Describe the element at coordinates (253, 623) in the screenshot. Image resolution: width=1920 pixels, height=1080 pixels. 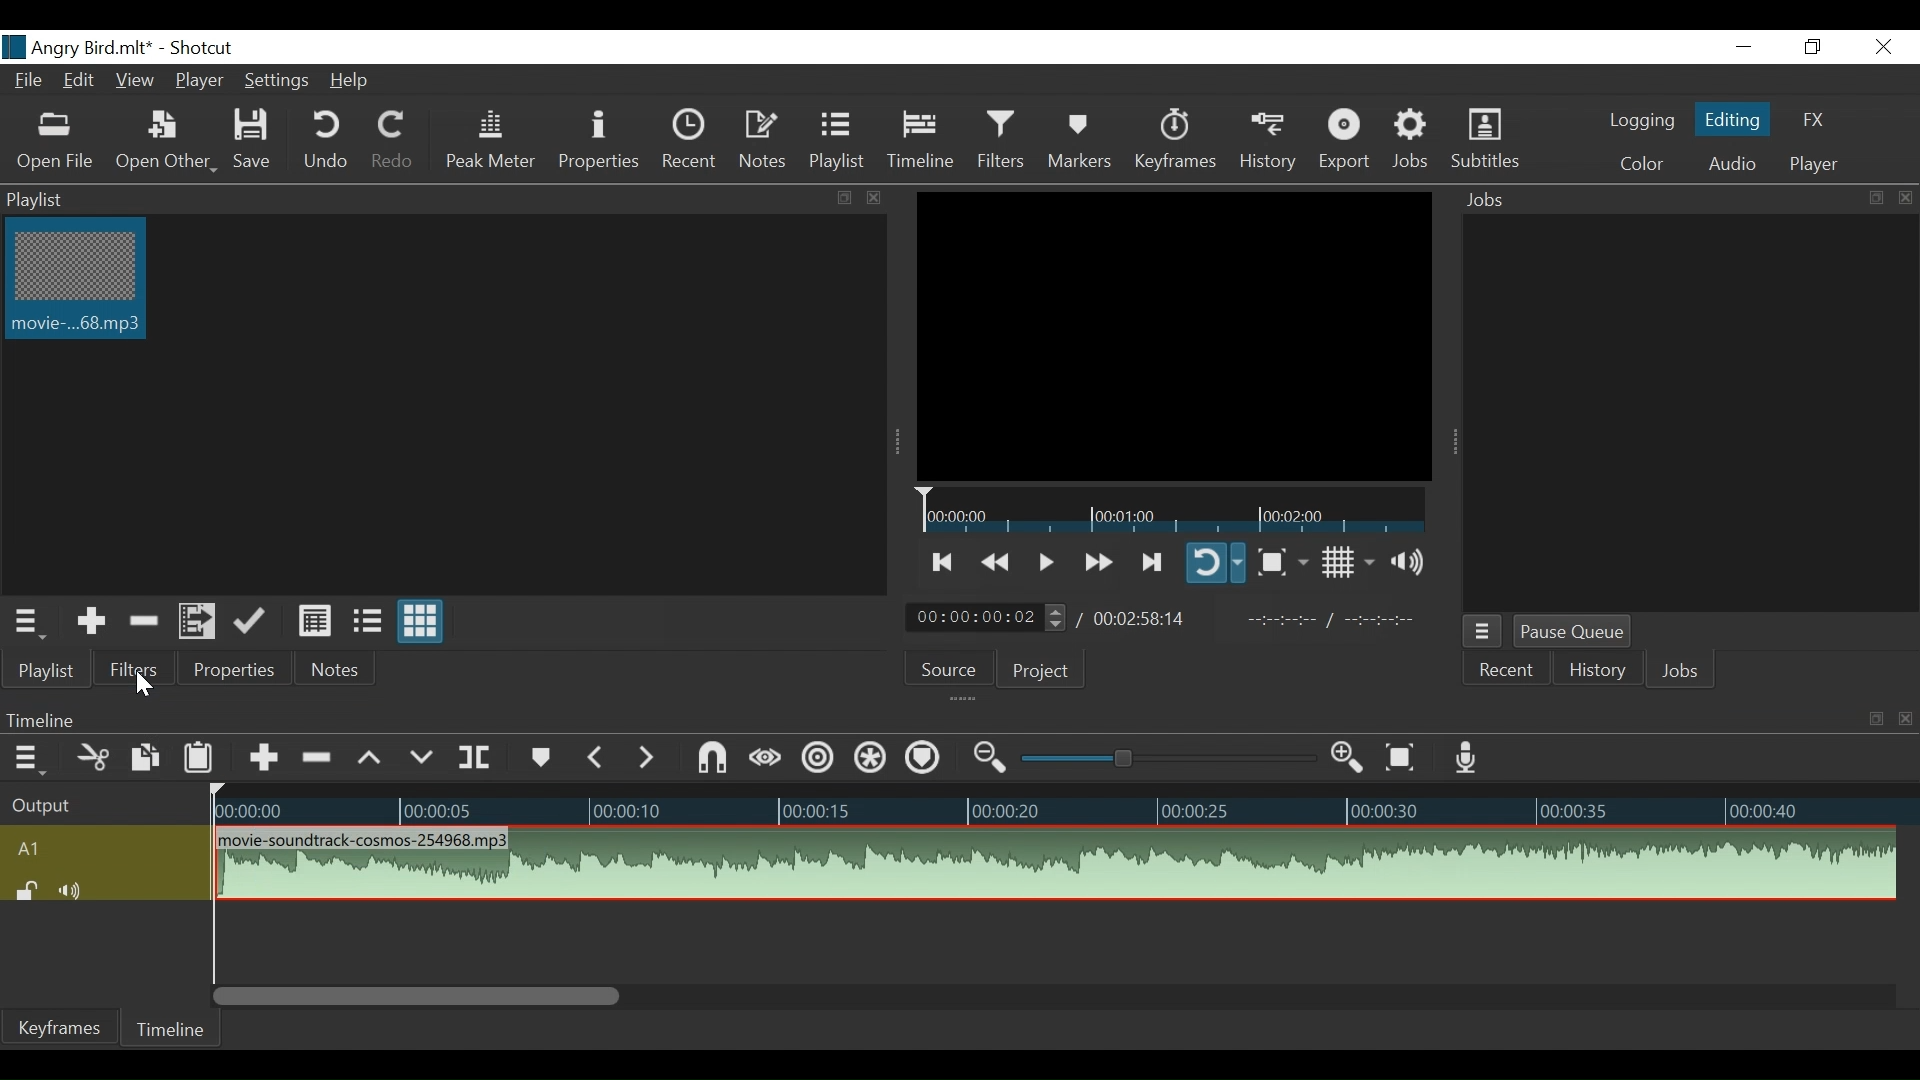
I see `Update` at that location.